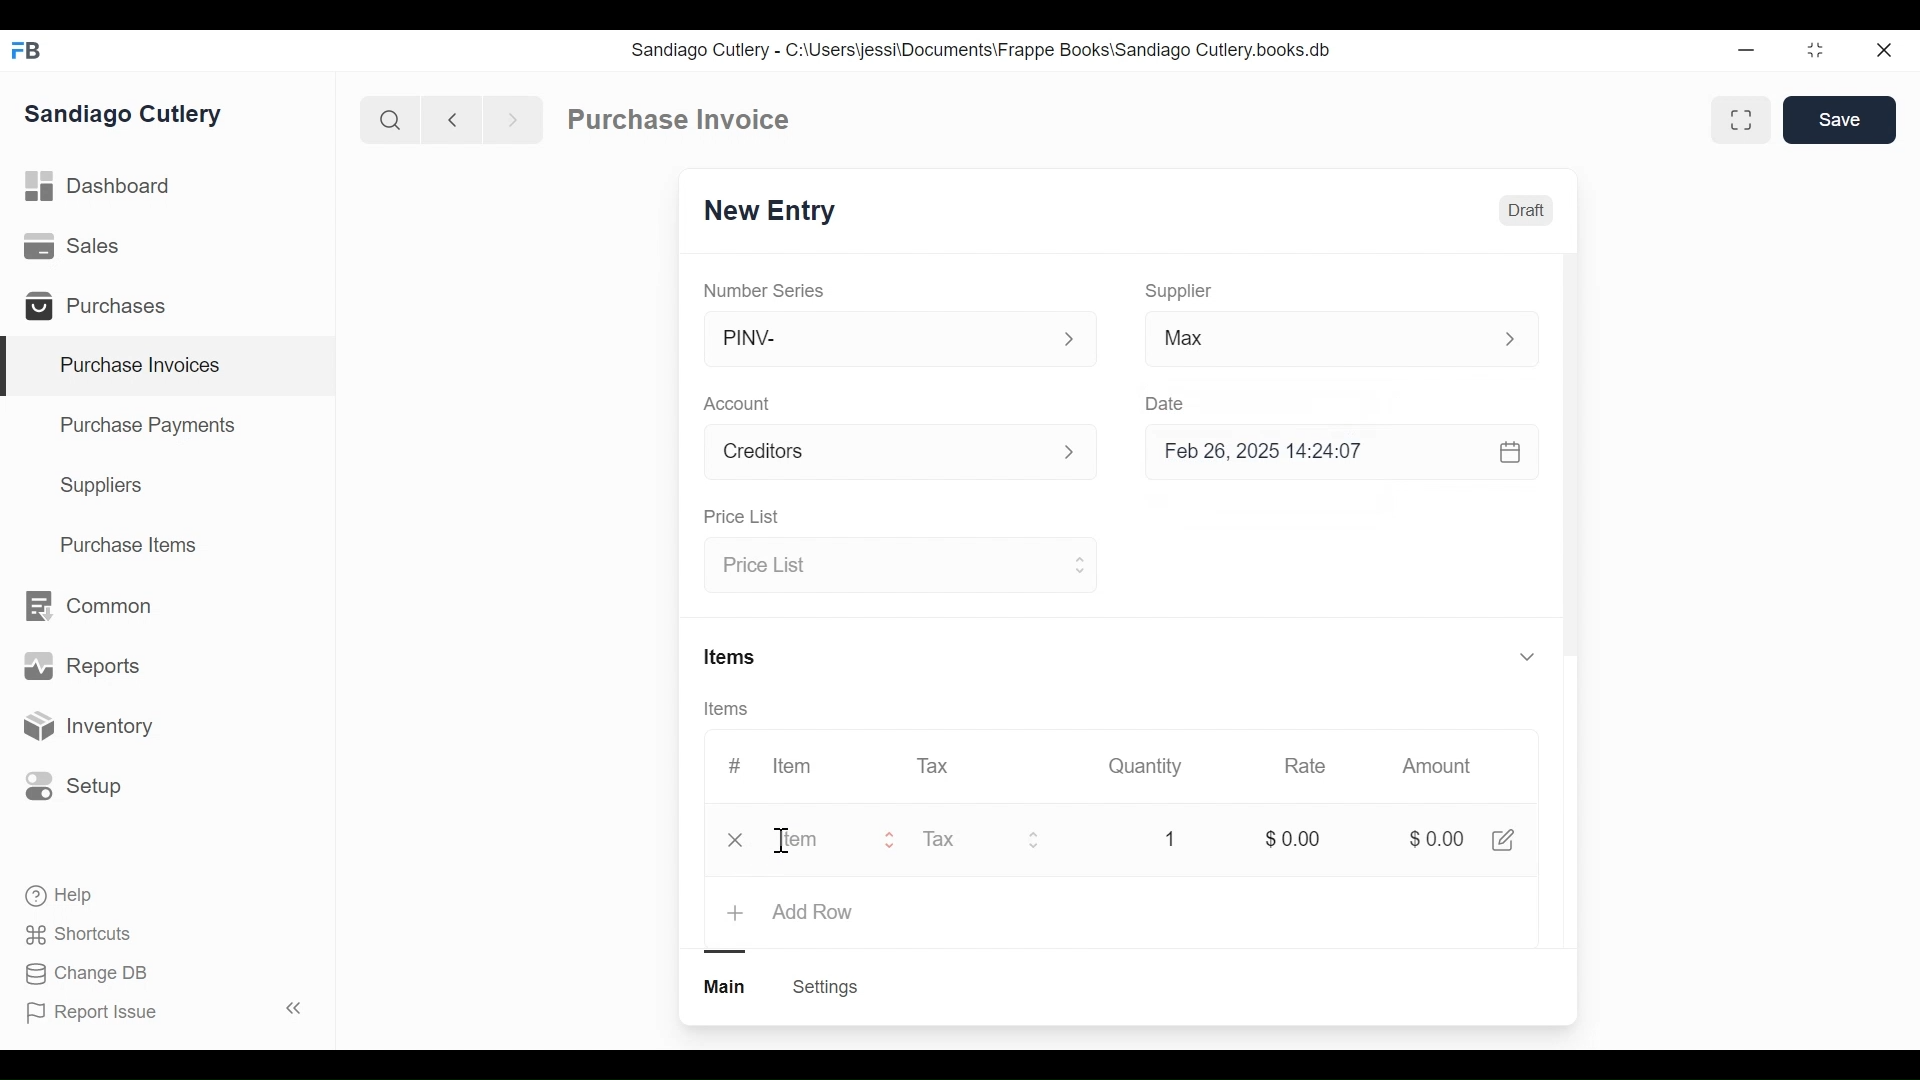  I want to click on Item, so click(819, 841).